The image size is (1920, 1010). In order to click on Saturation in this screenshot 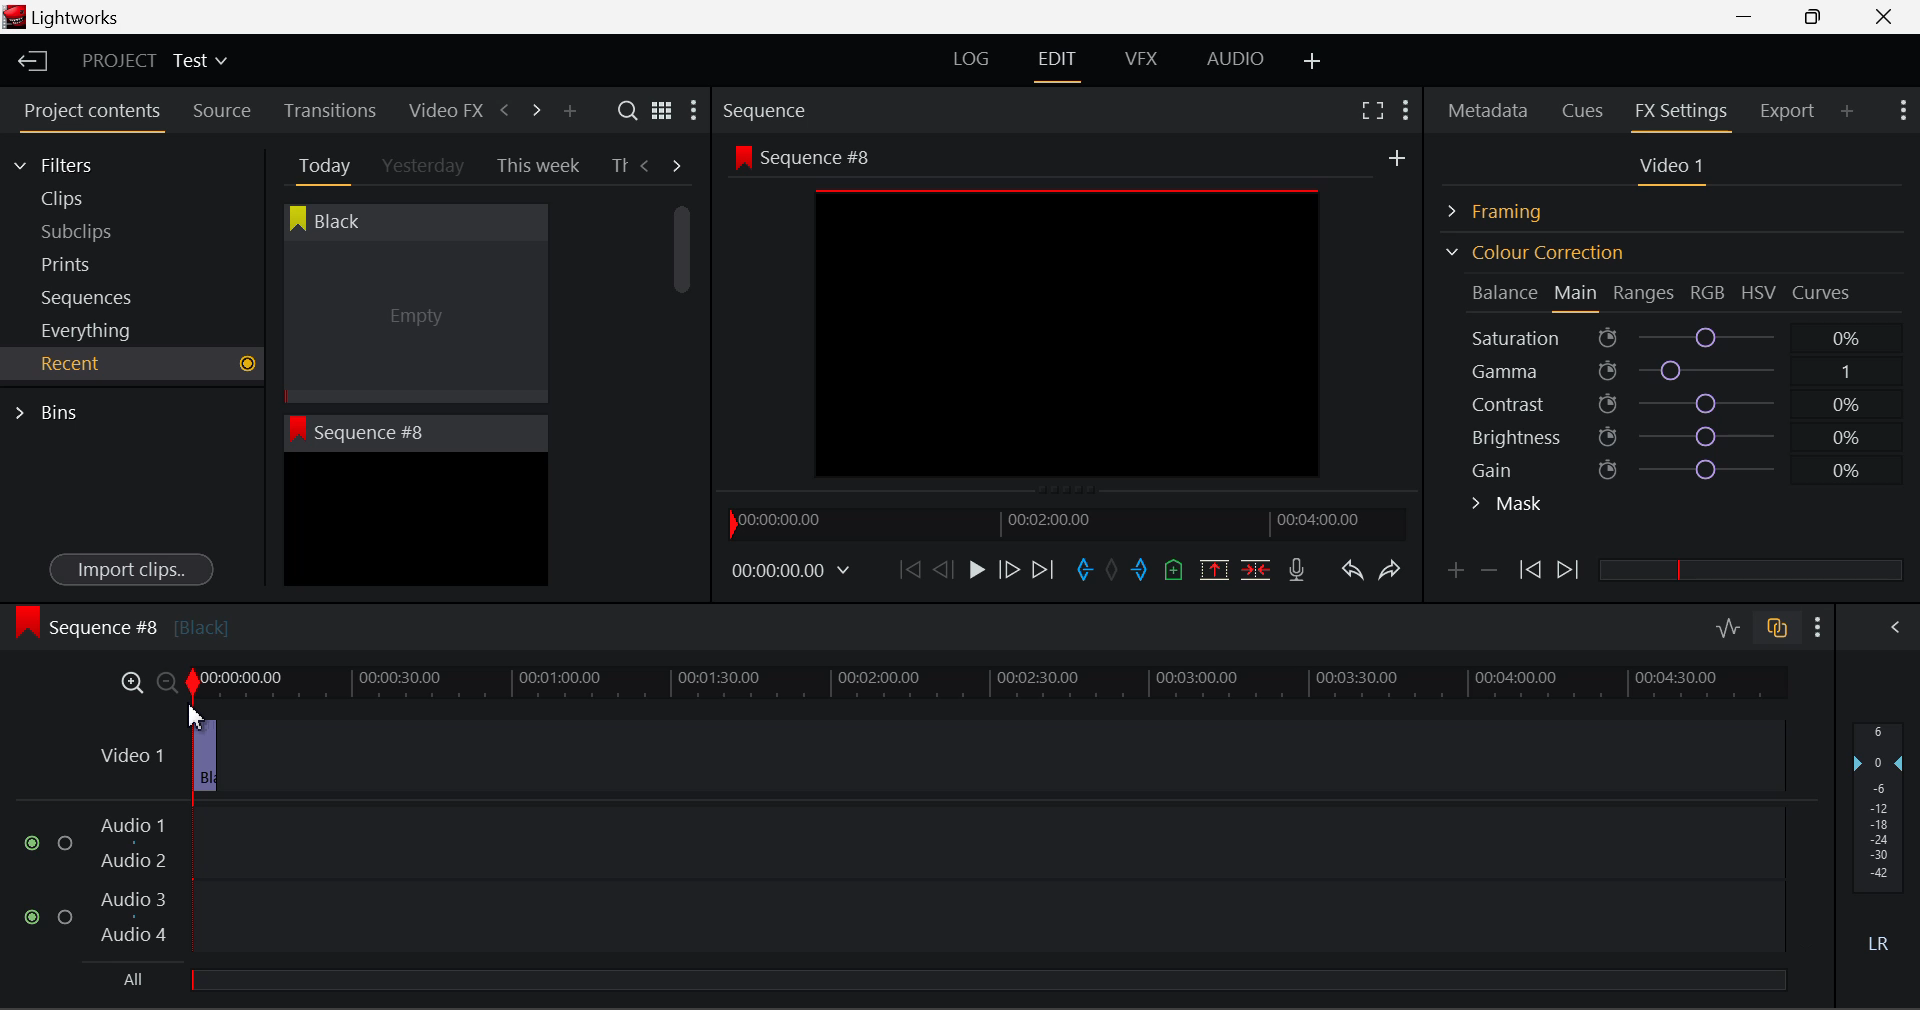, I will do `click(1669, 334)`.